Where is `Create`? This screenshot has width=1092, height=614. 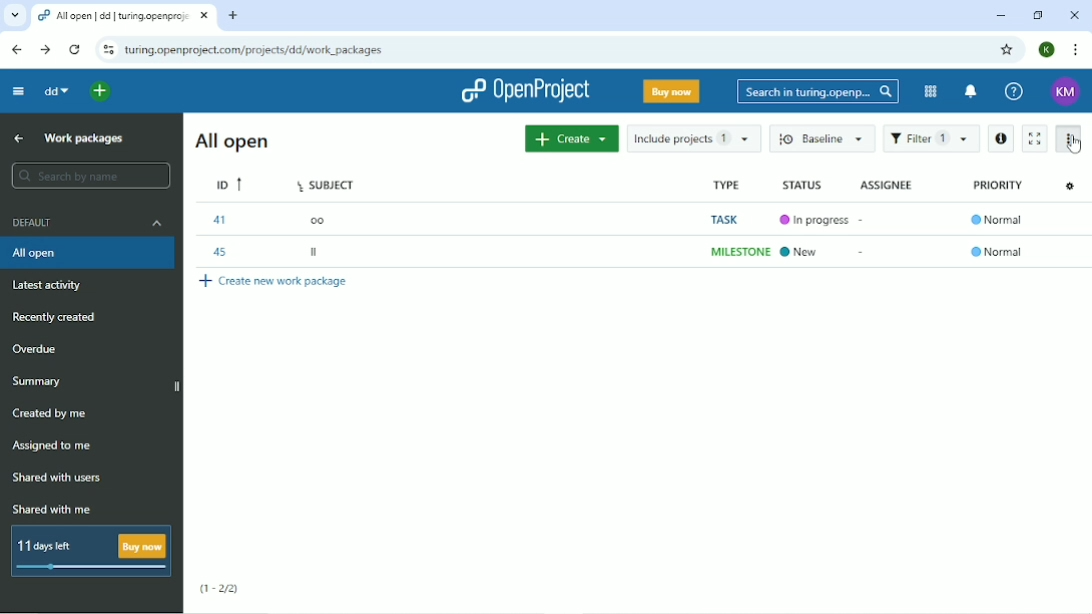 Create is located at coordinates (570, 139).